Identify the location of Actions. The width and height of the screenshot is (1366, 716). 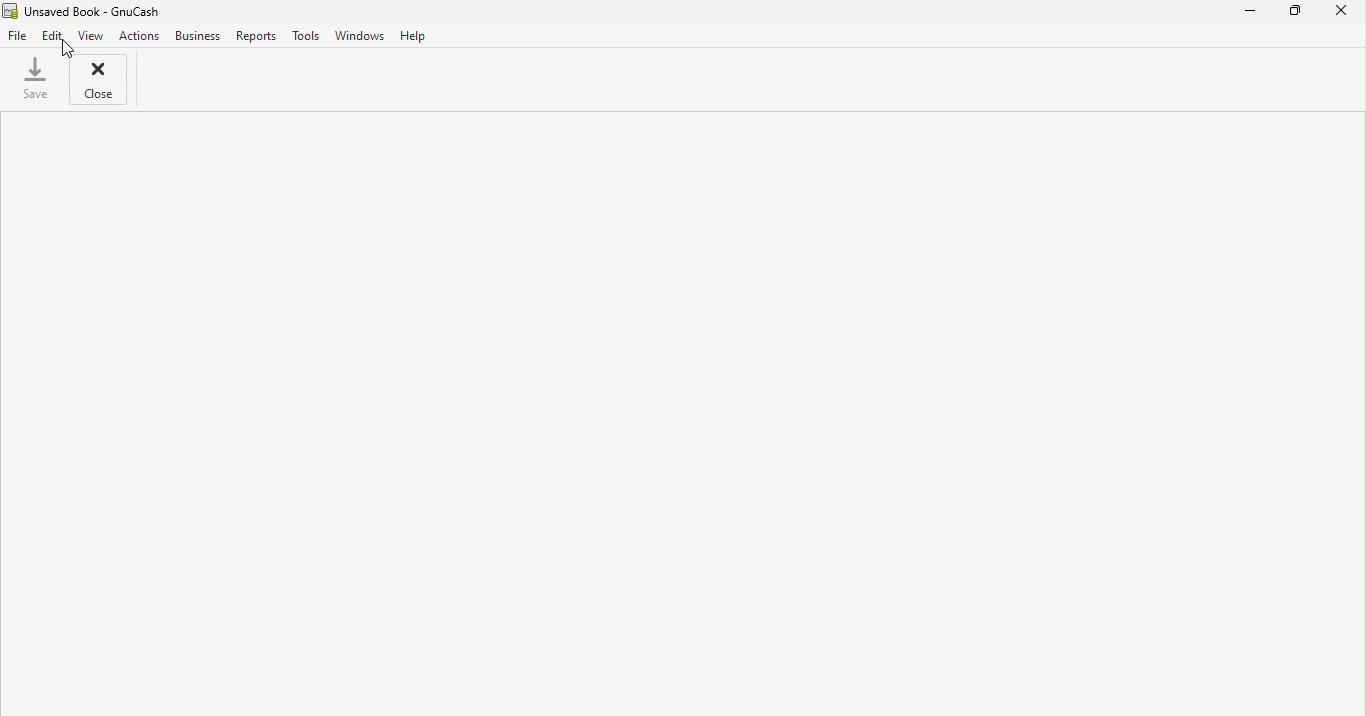
(142, 37).